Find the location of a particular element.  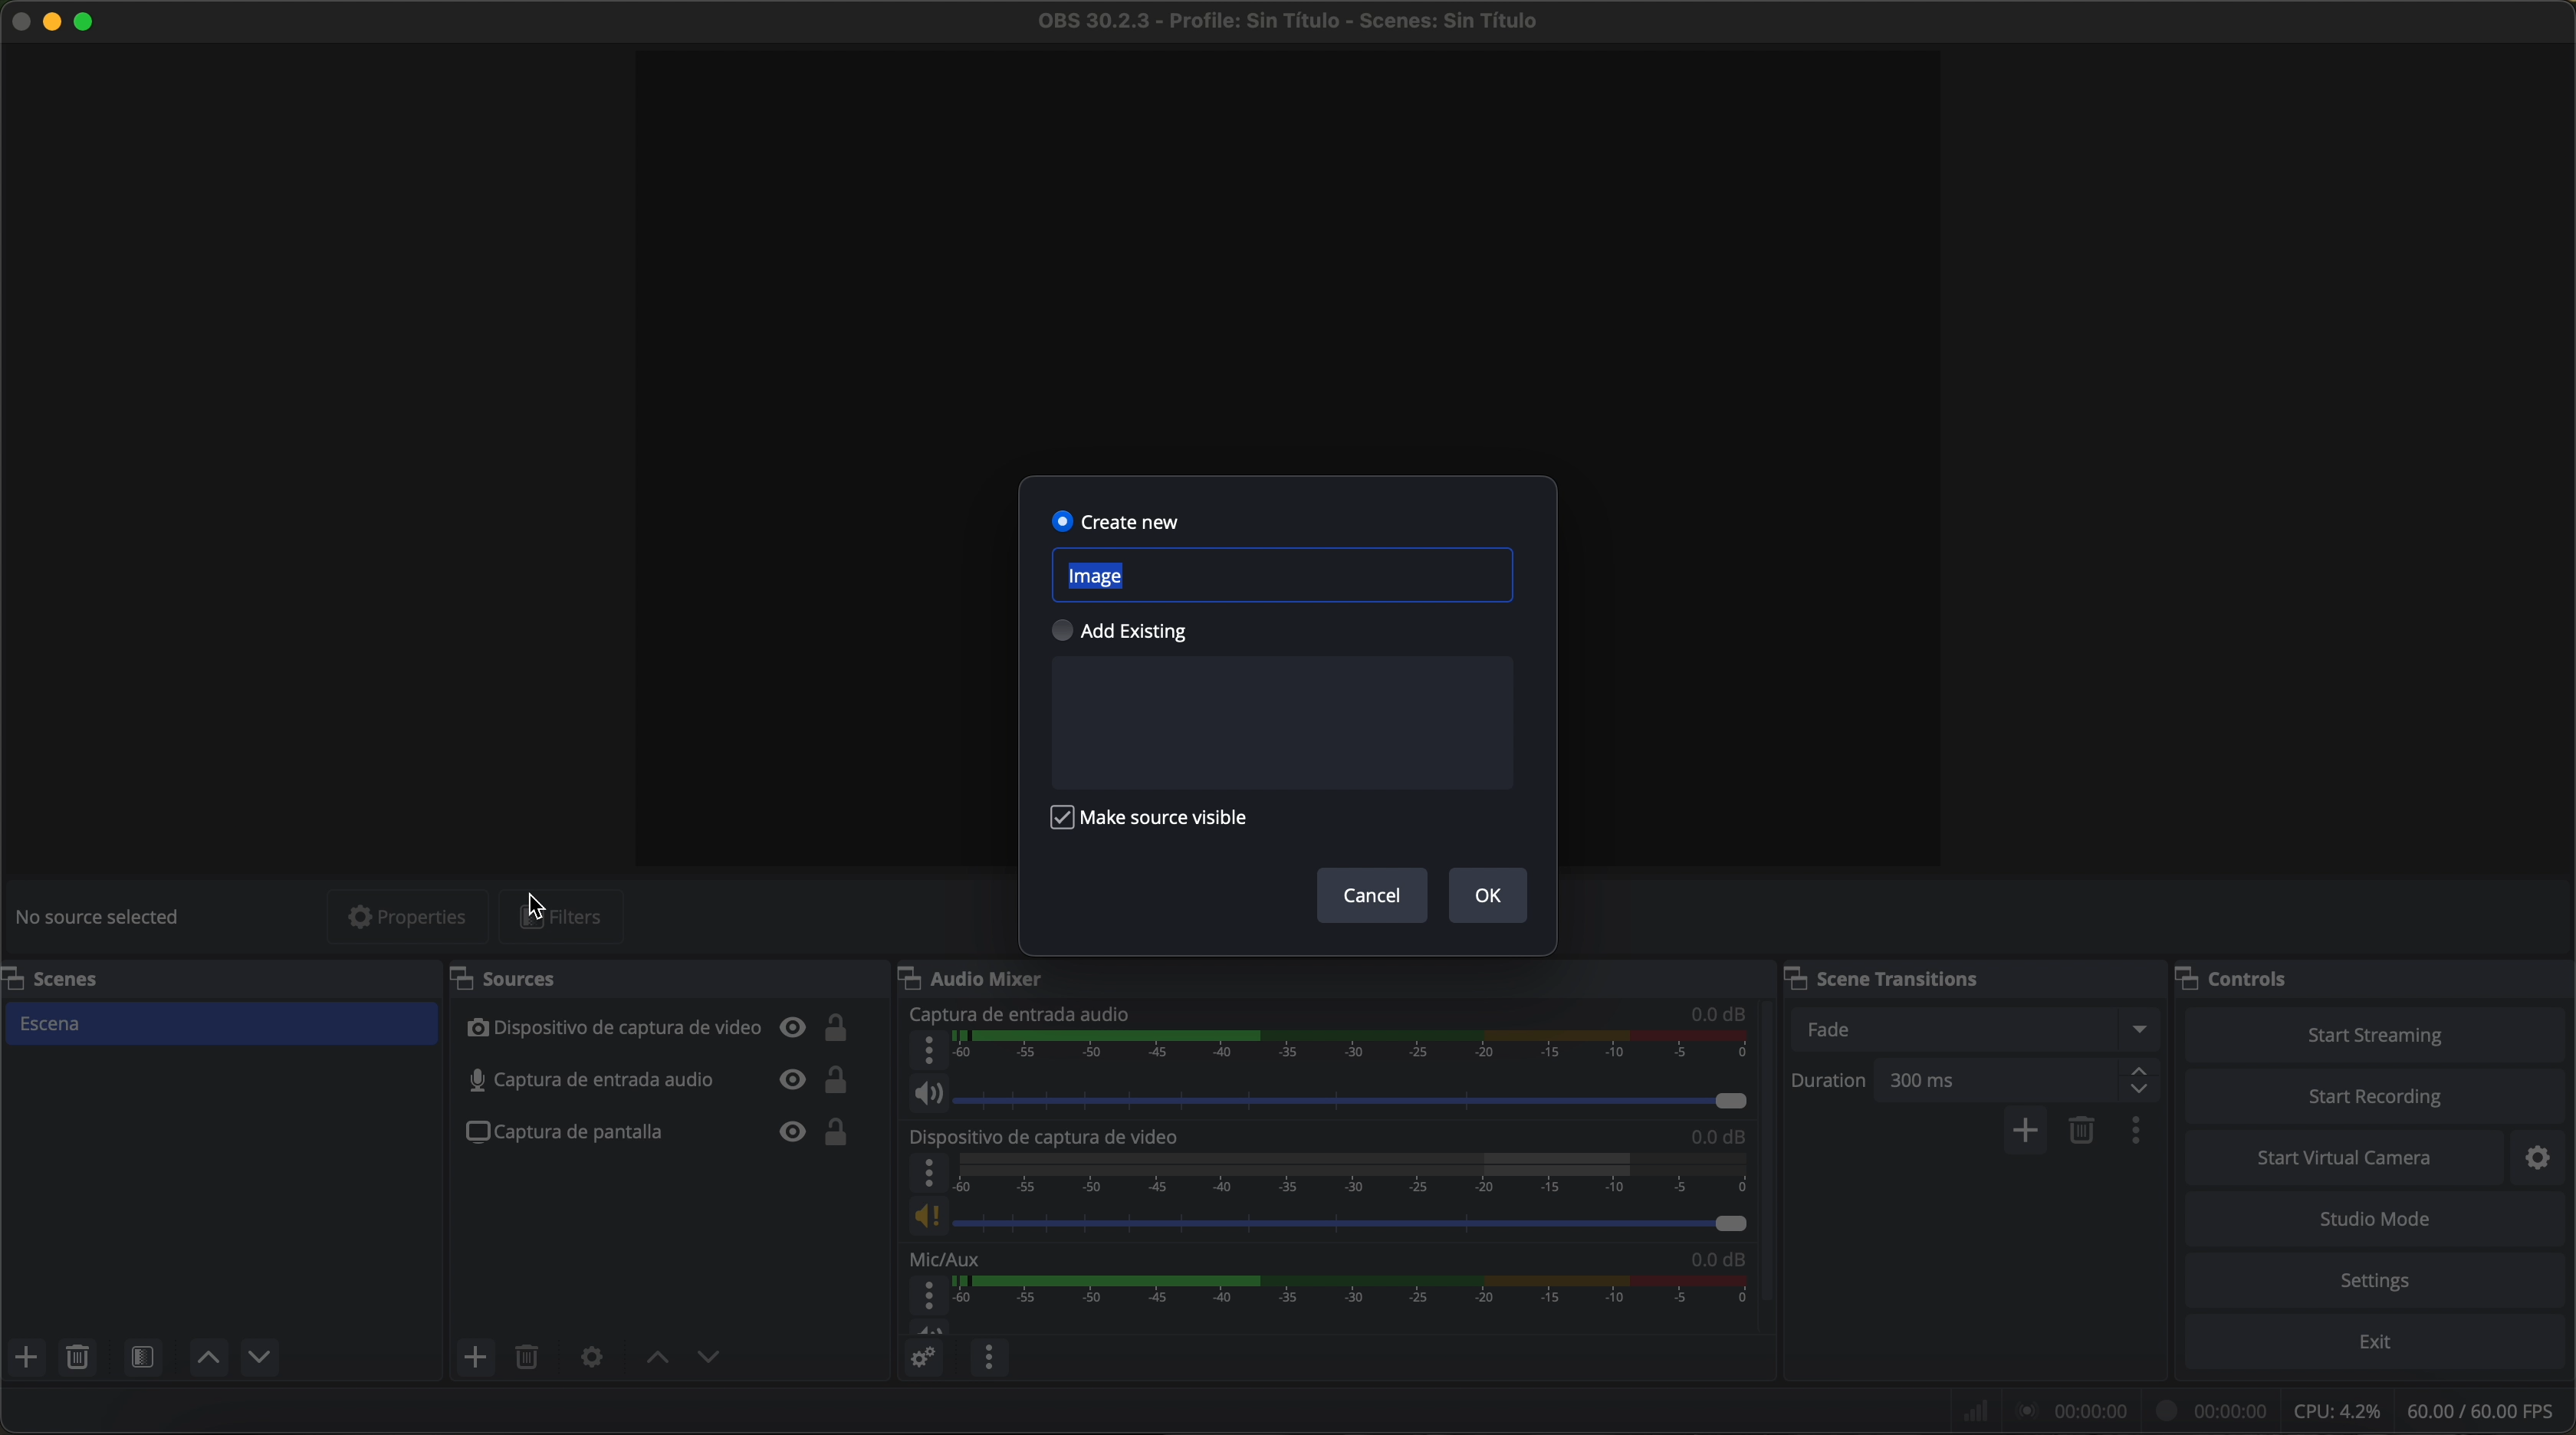

audio input capture is located at coordinates (1018, 1014).